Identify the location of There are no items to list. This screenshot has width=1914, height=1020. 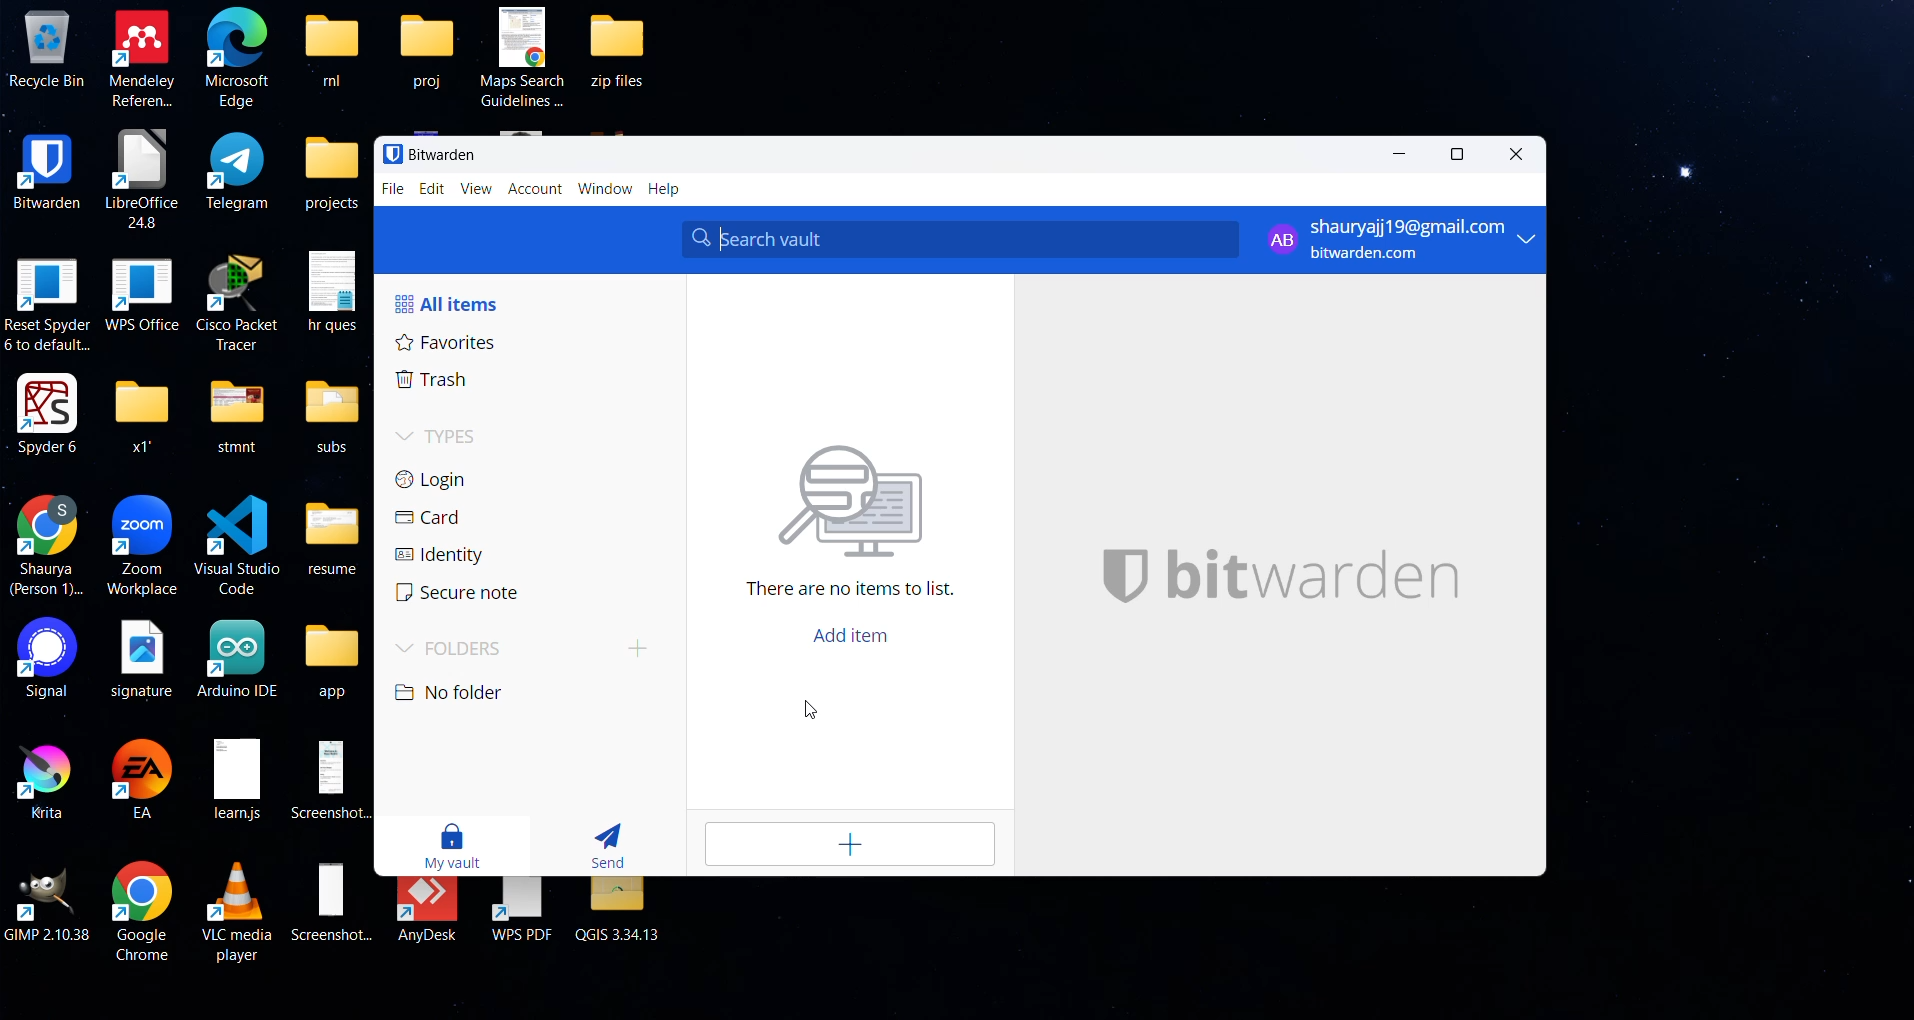
(851, 516).